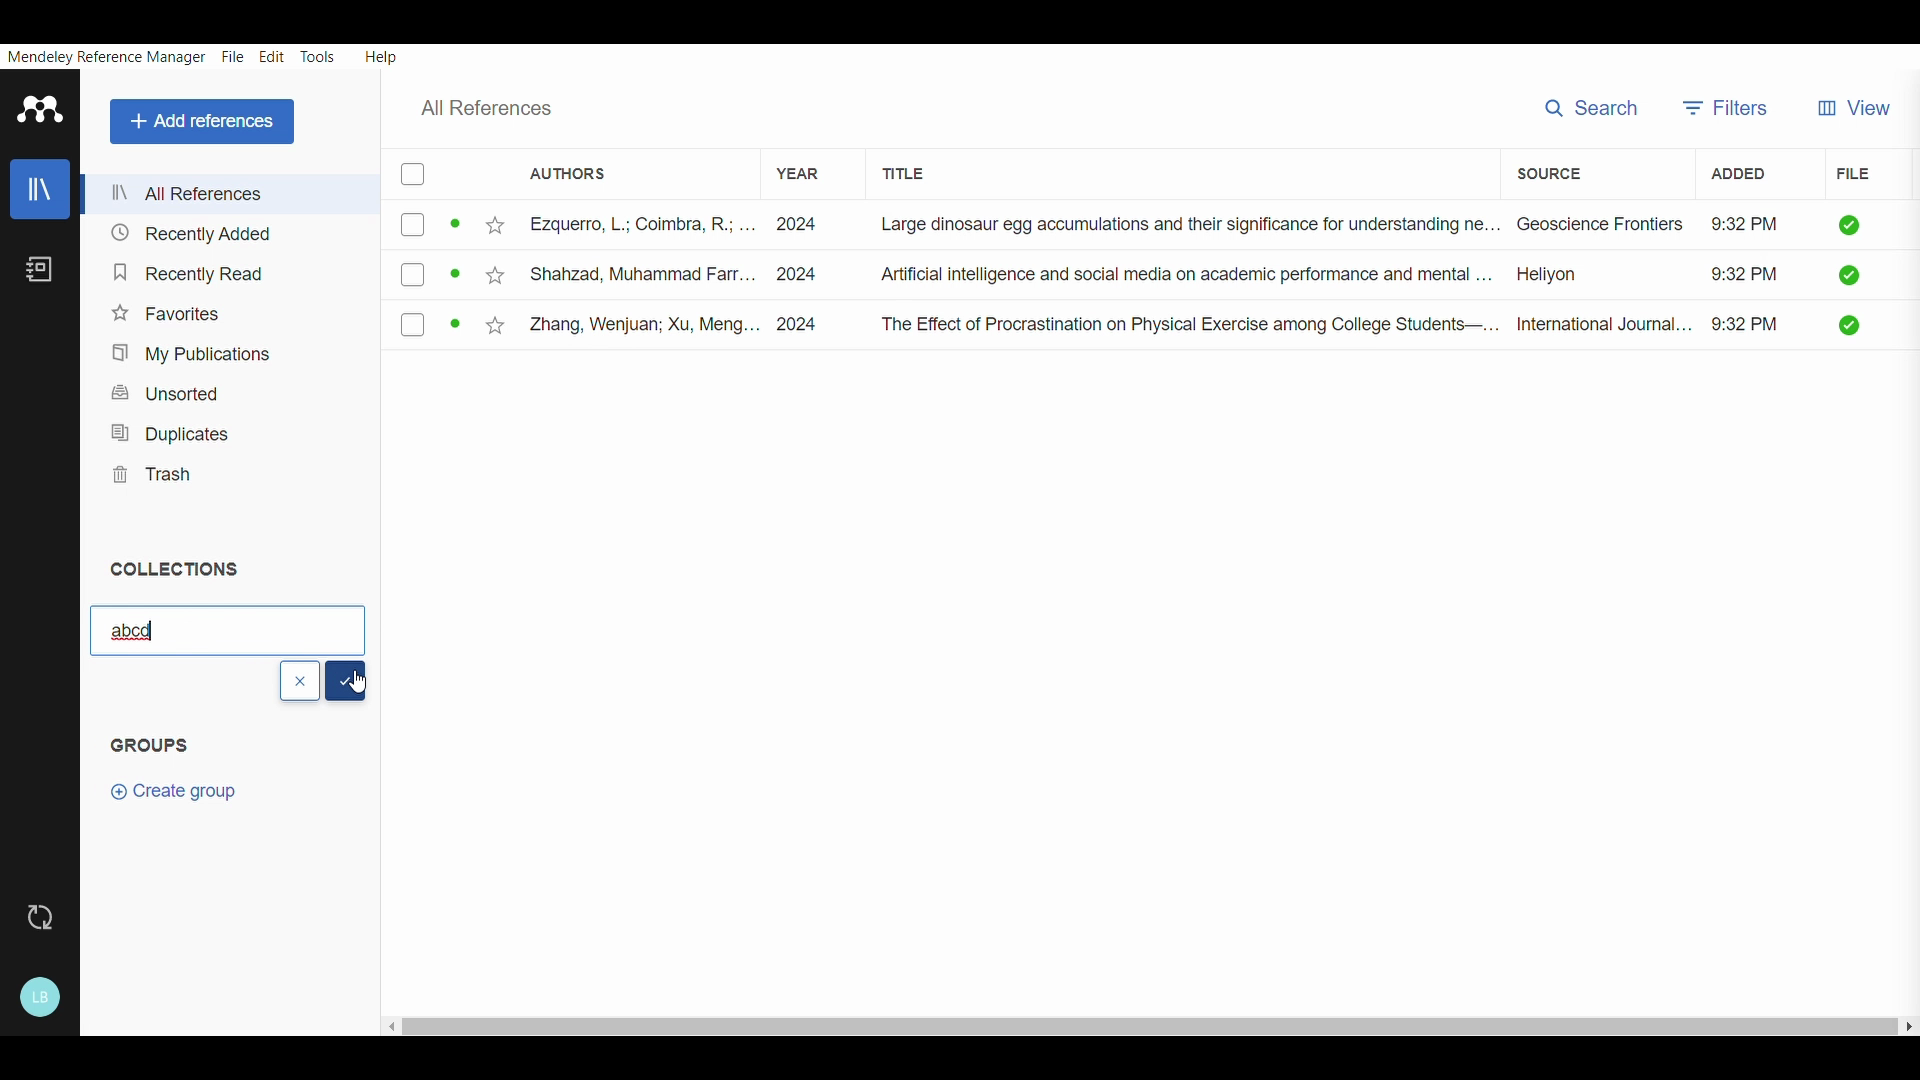 This screenshot has height=1080, width=1920. What do you see at coordinates (1547, 171) in the screenshot?
I see `SOURCE` at bounding box center [1547, 171].